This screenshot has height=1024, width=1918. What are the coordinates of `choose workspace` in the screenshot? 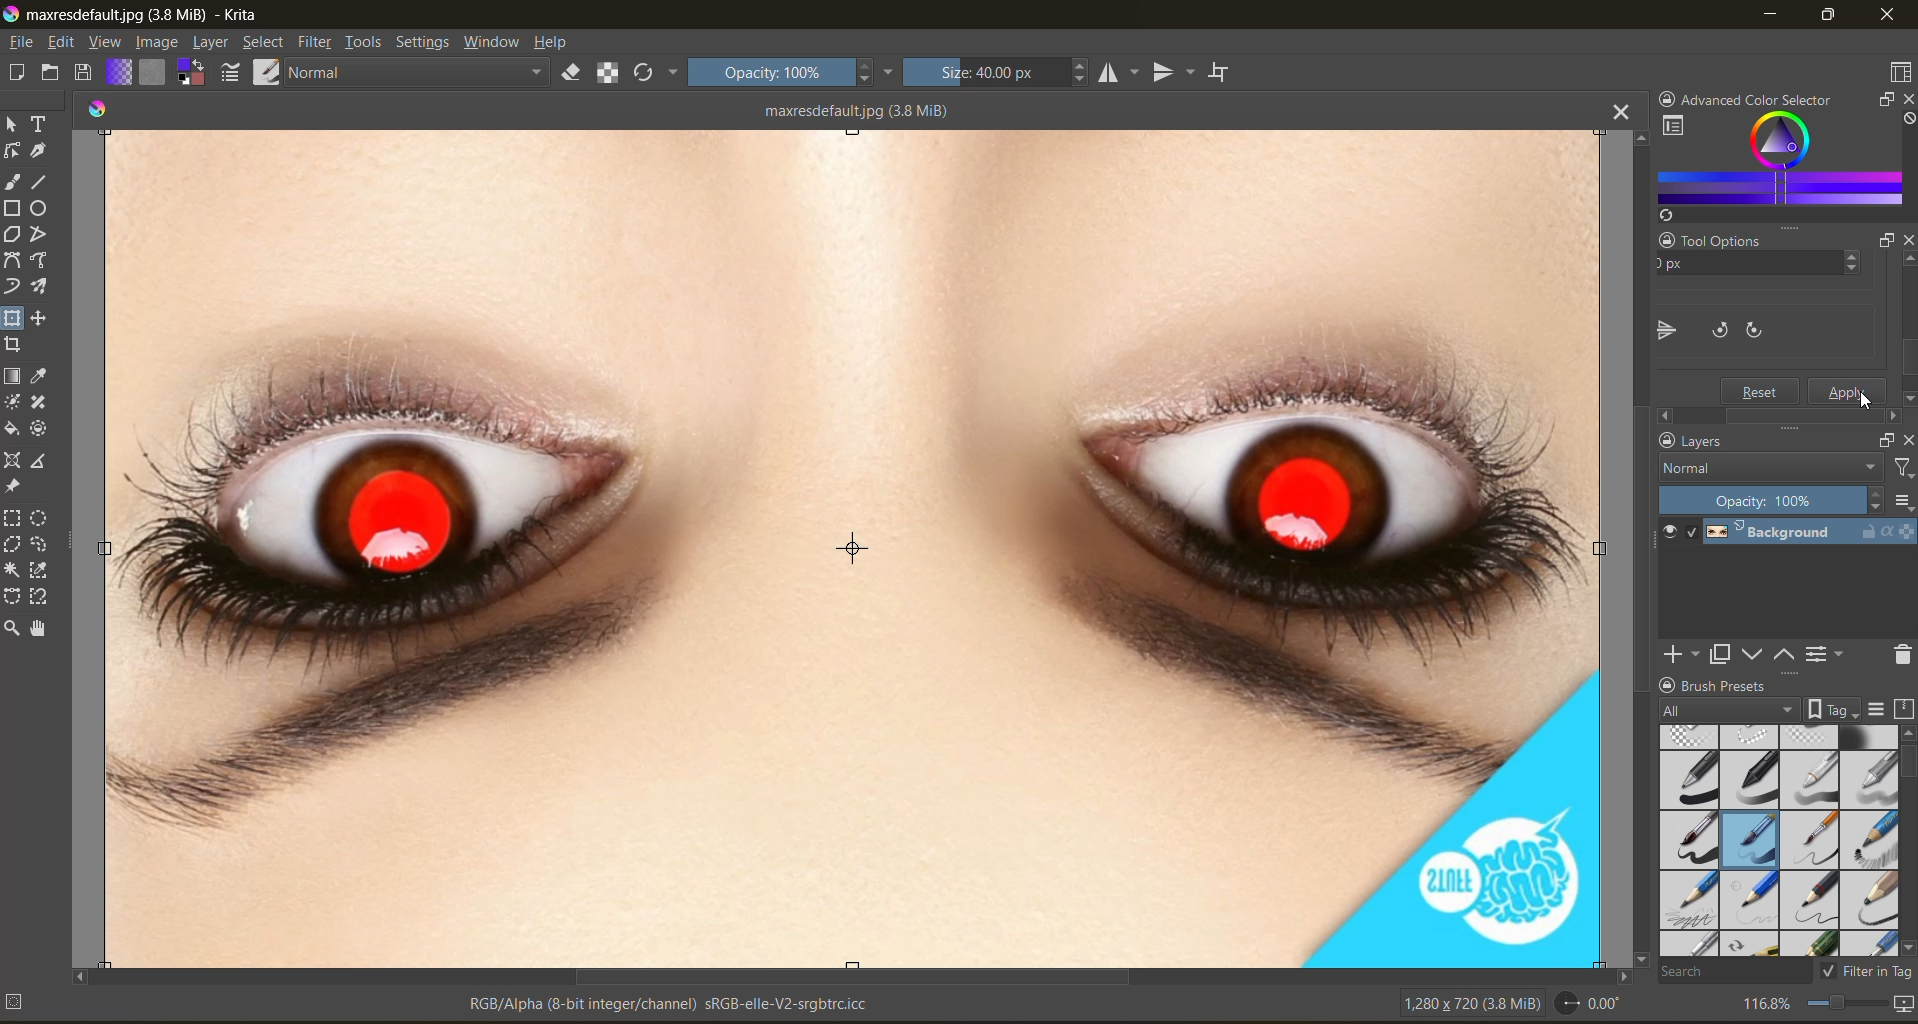 It's located at (1900, 72).